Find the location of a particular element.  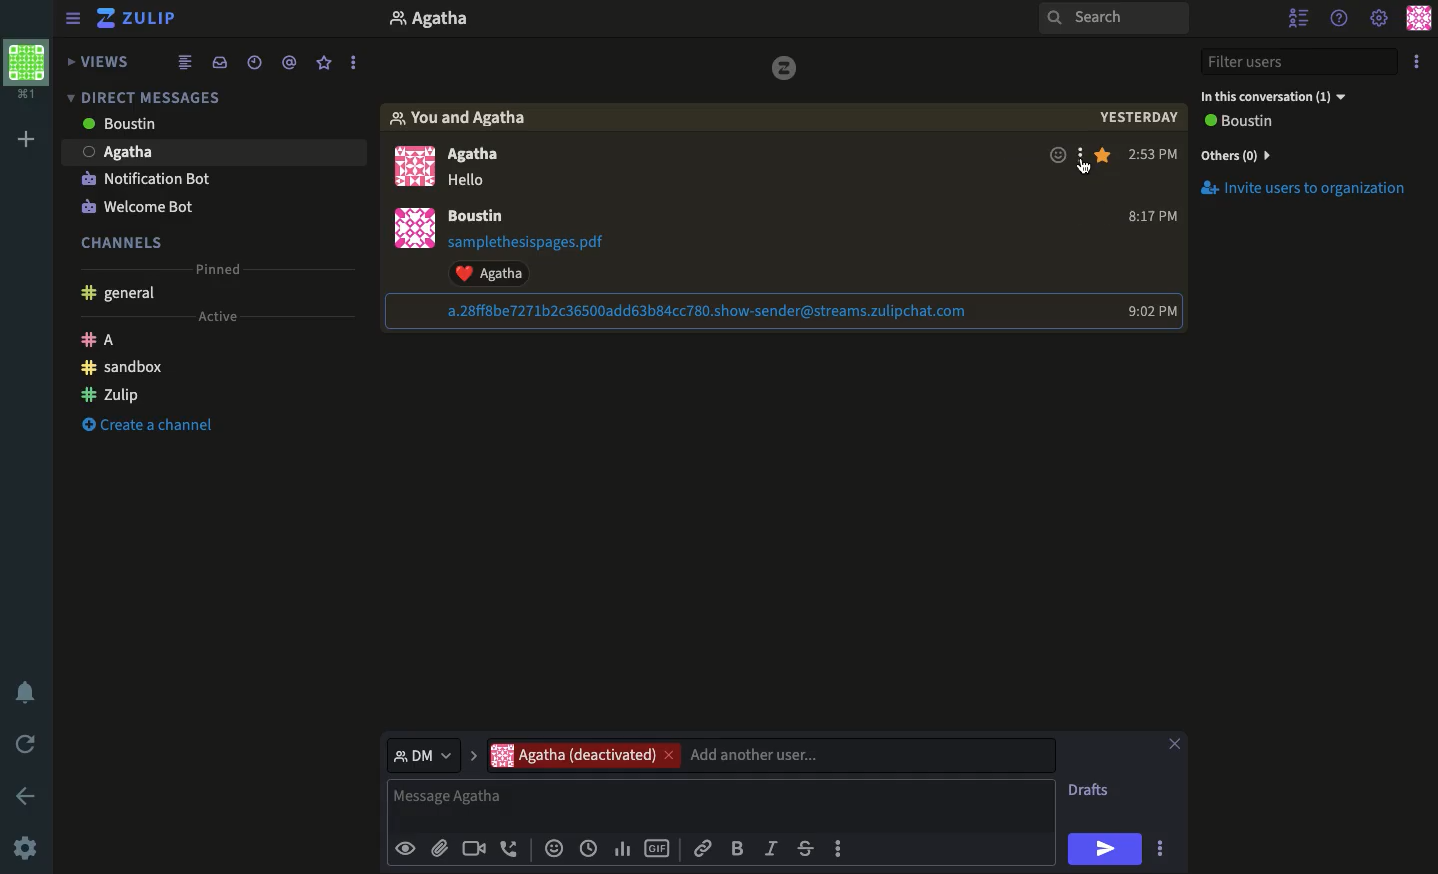

star is located at coordinates (1108, 156).